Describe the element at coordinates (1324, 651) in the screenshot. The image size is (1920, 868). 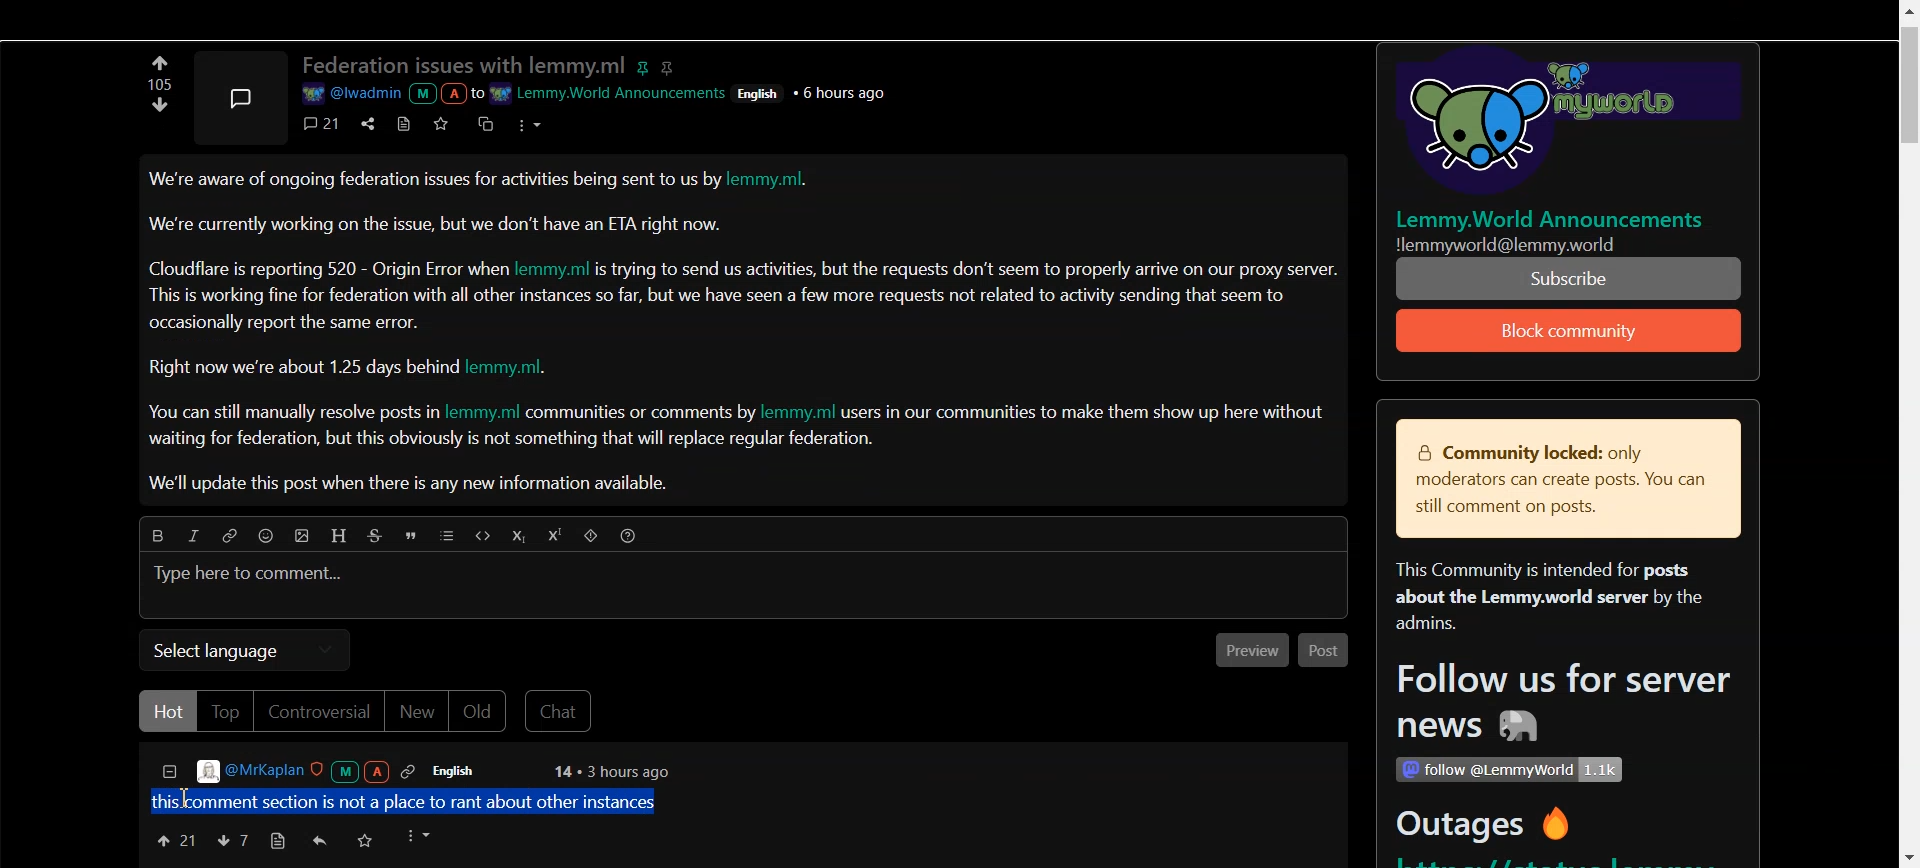
I see `Post` at that location.